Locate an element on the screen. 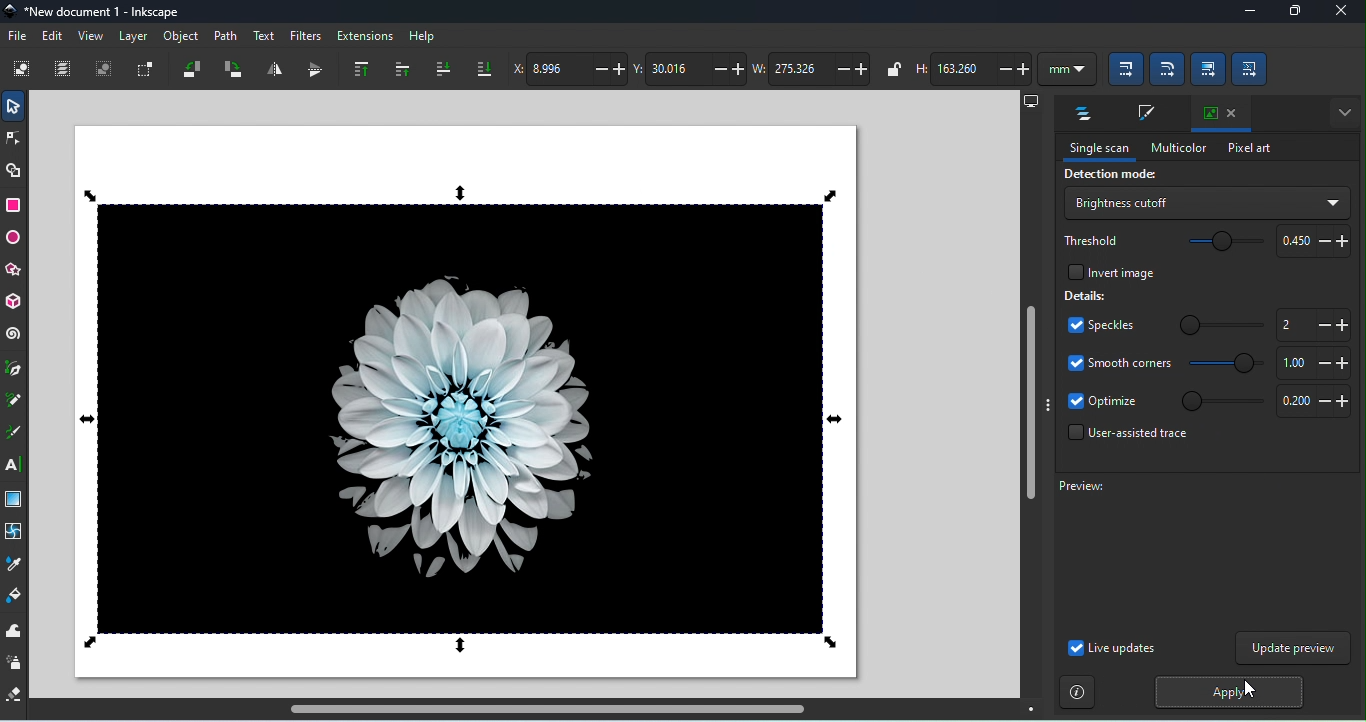  Slidebar is located at coordinates (1222, 367).